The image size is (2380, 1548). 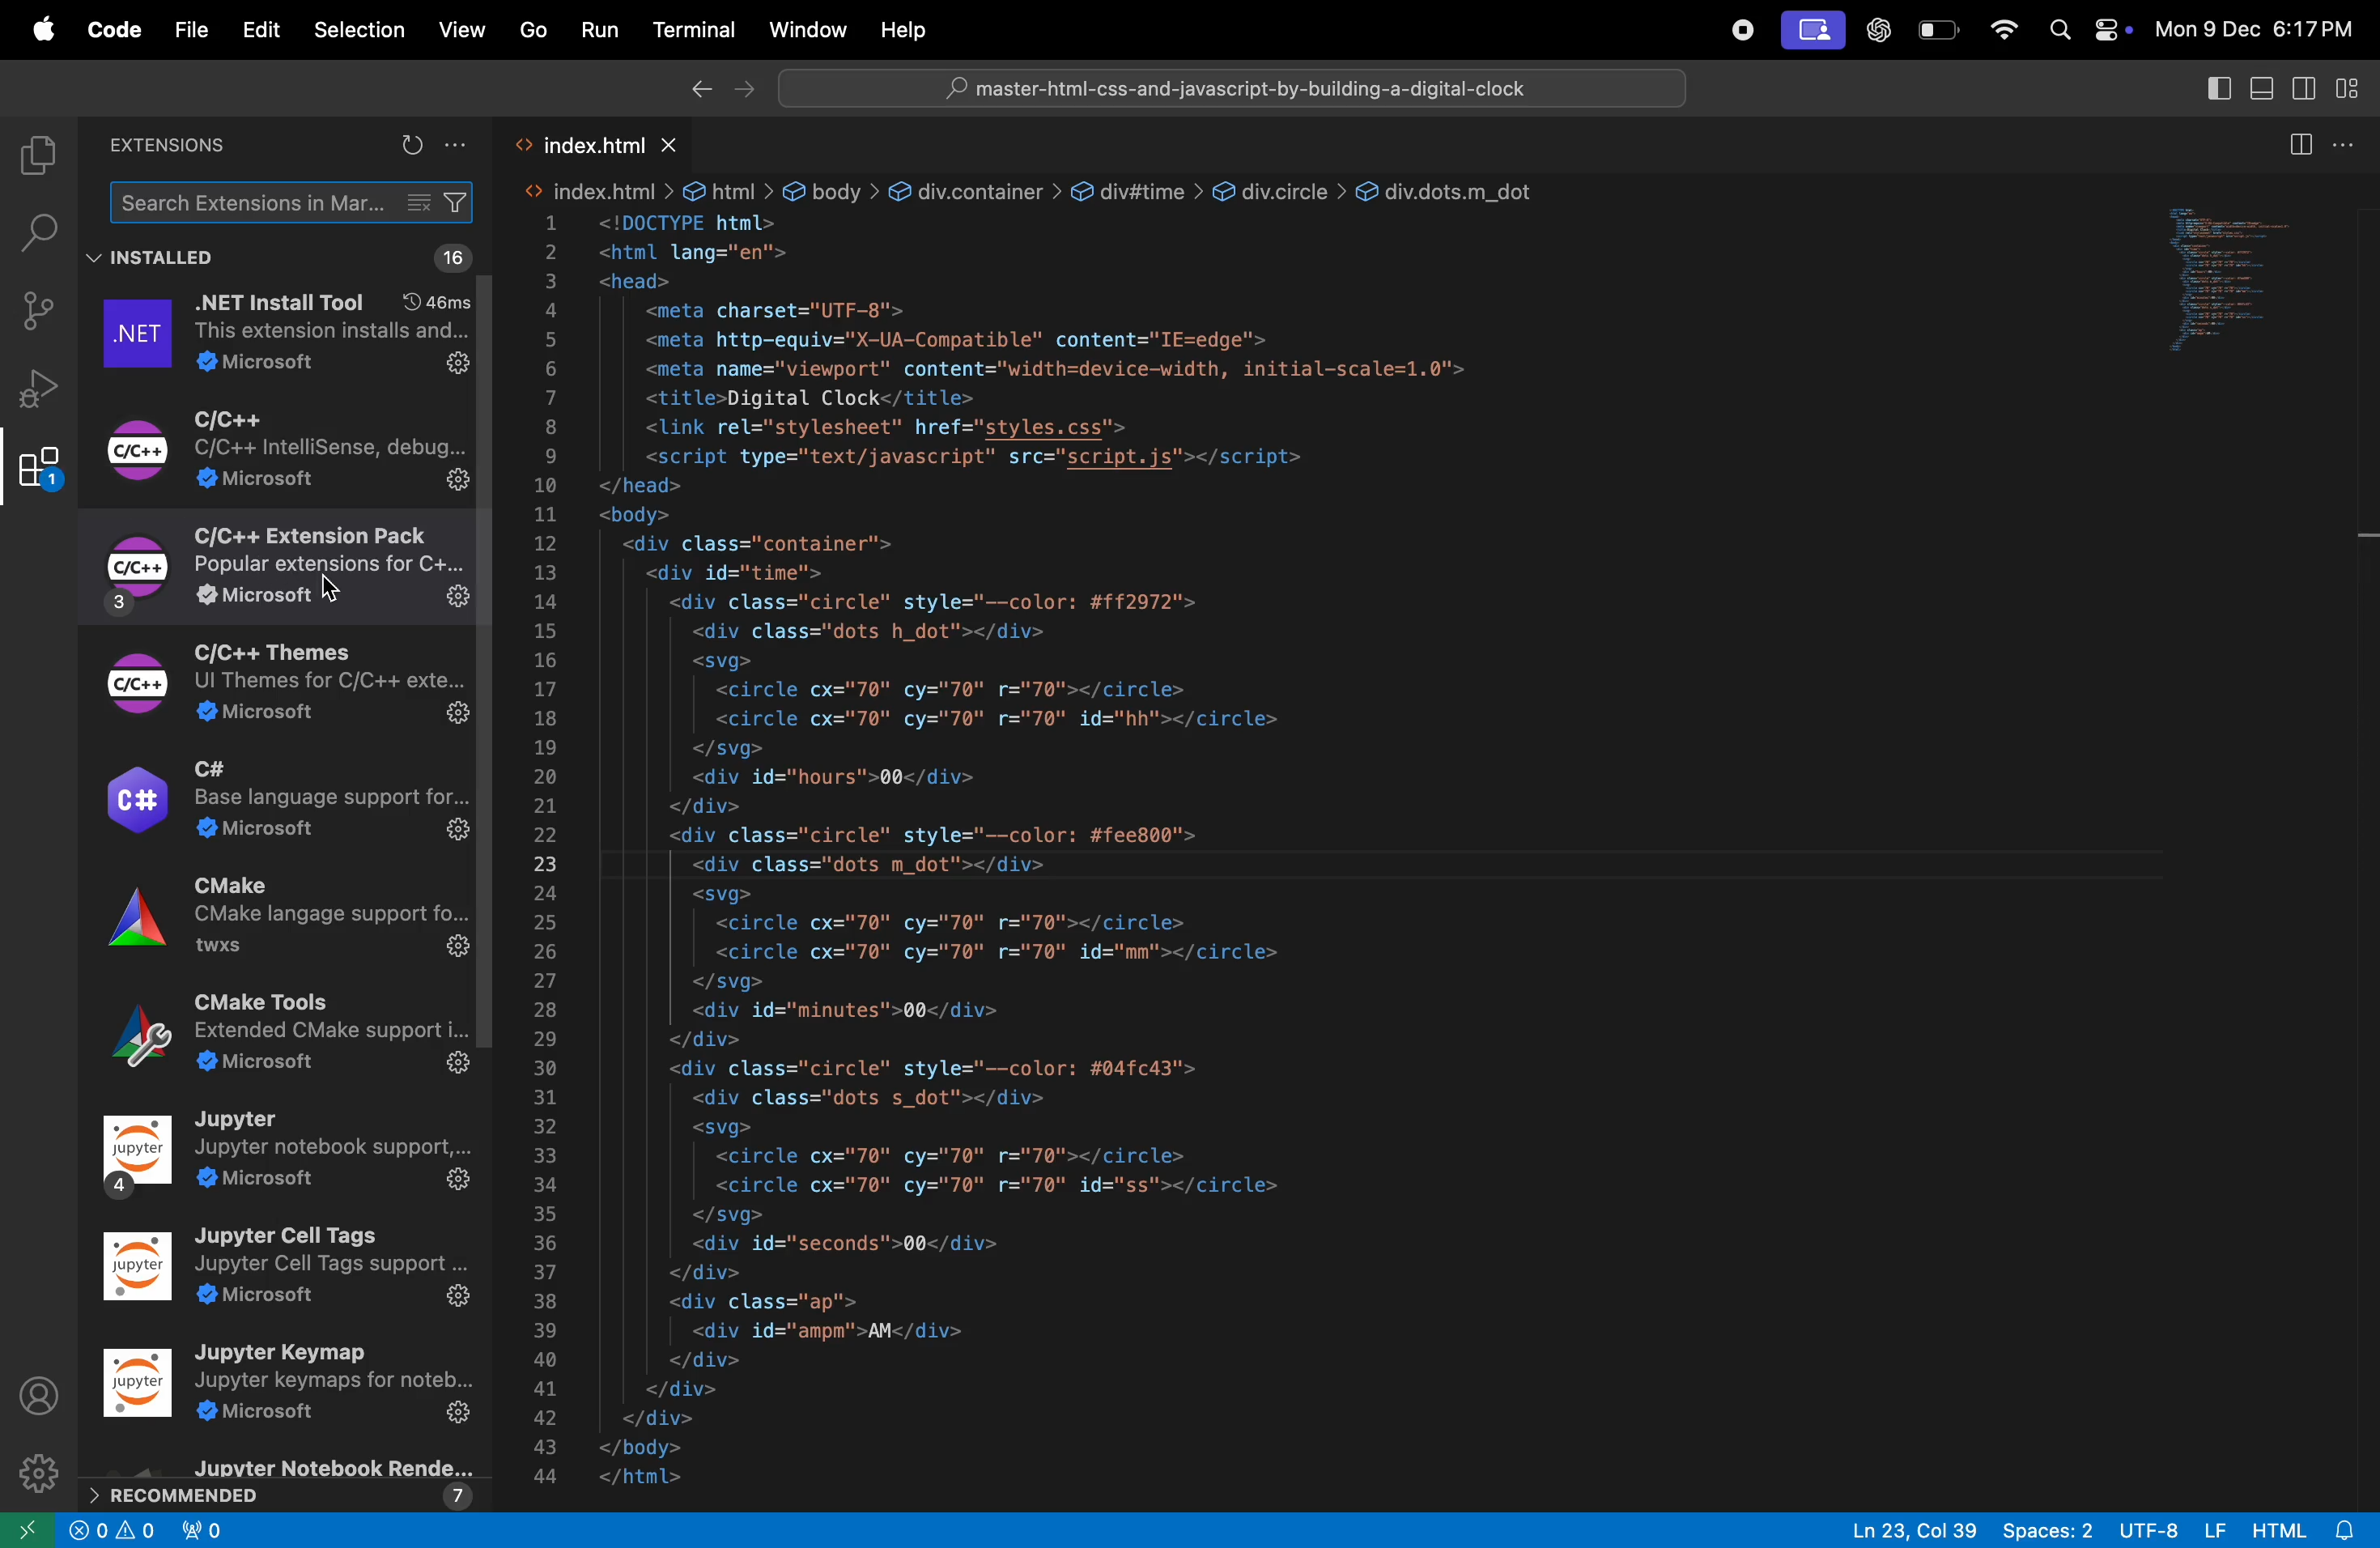 I want to click on selection, so click(x=358, y=31).